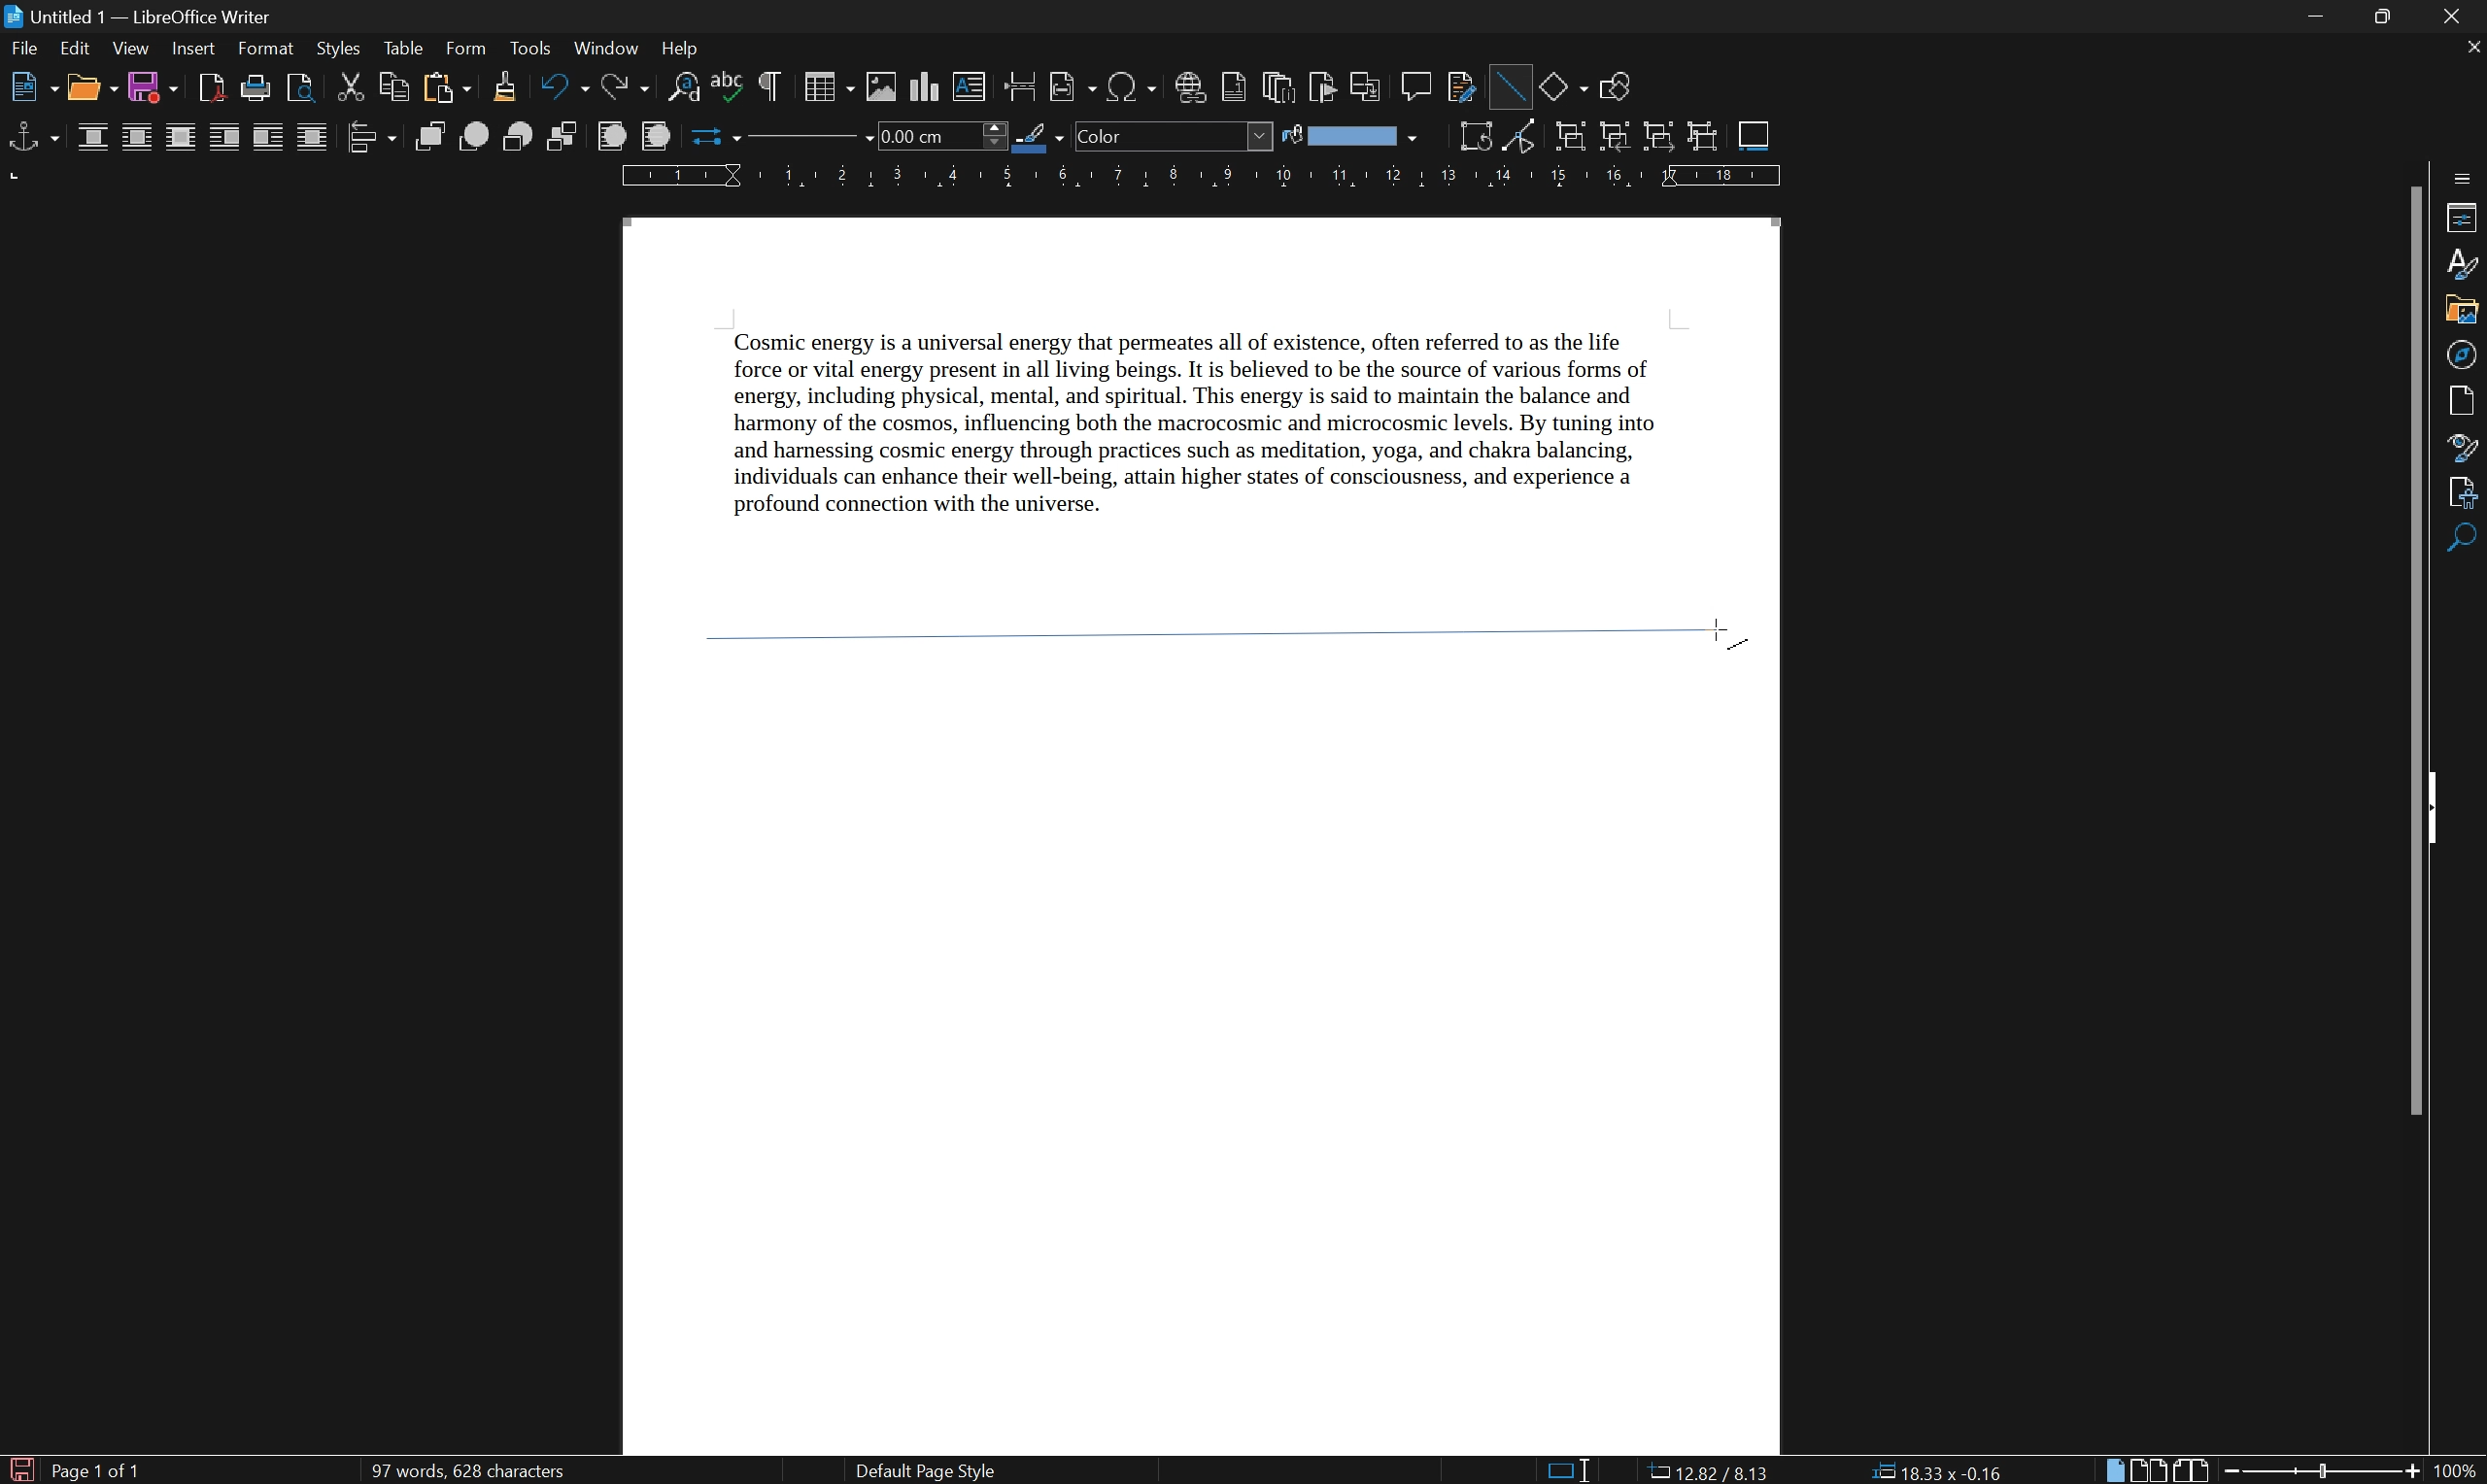 The image size is (2487, 1484). I want to click on copy, so click(393, 86).